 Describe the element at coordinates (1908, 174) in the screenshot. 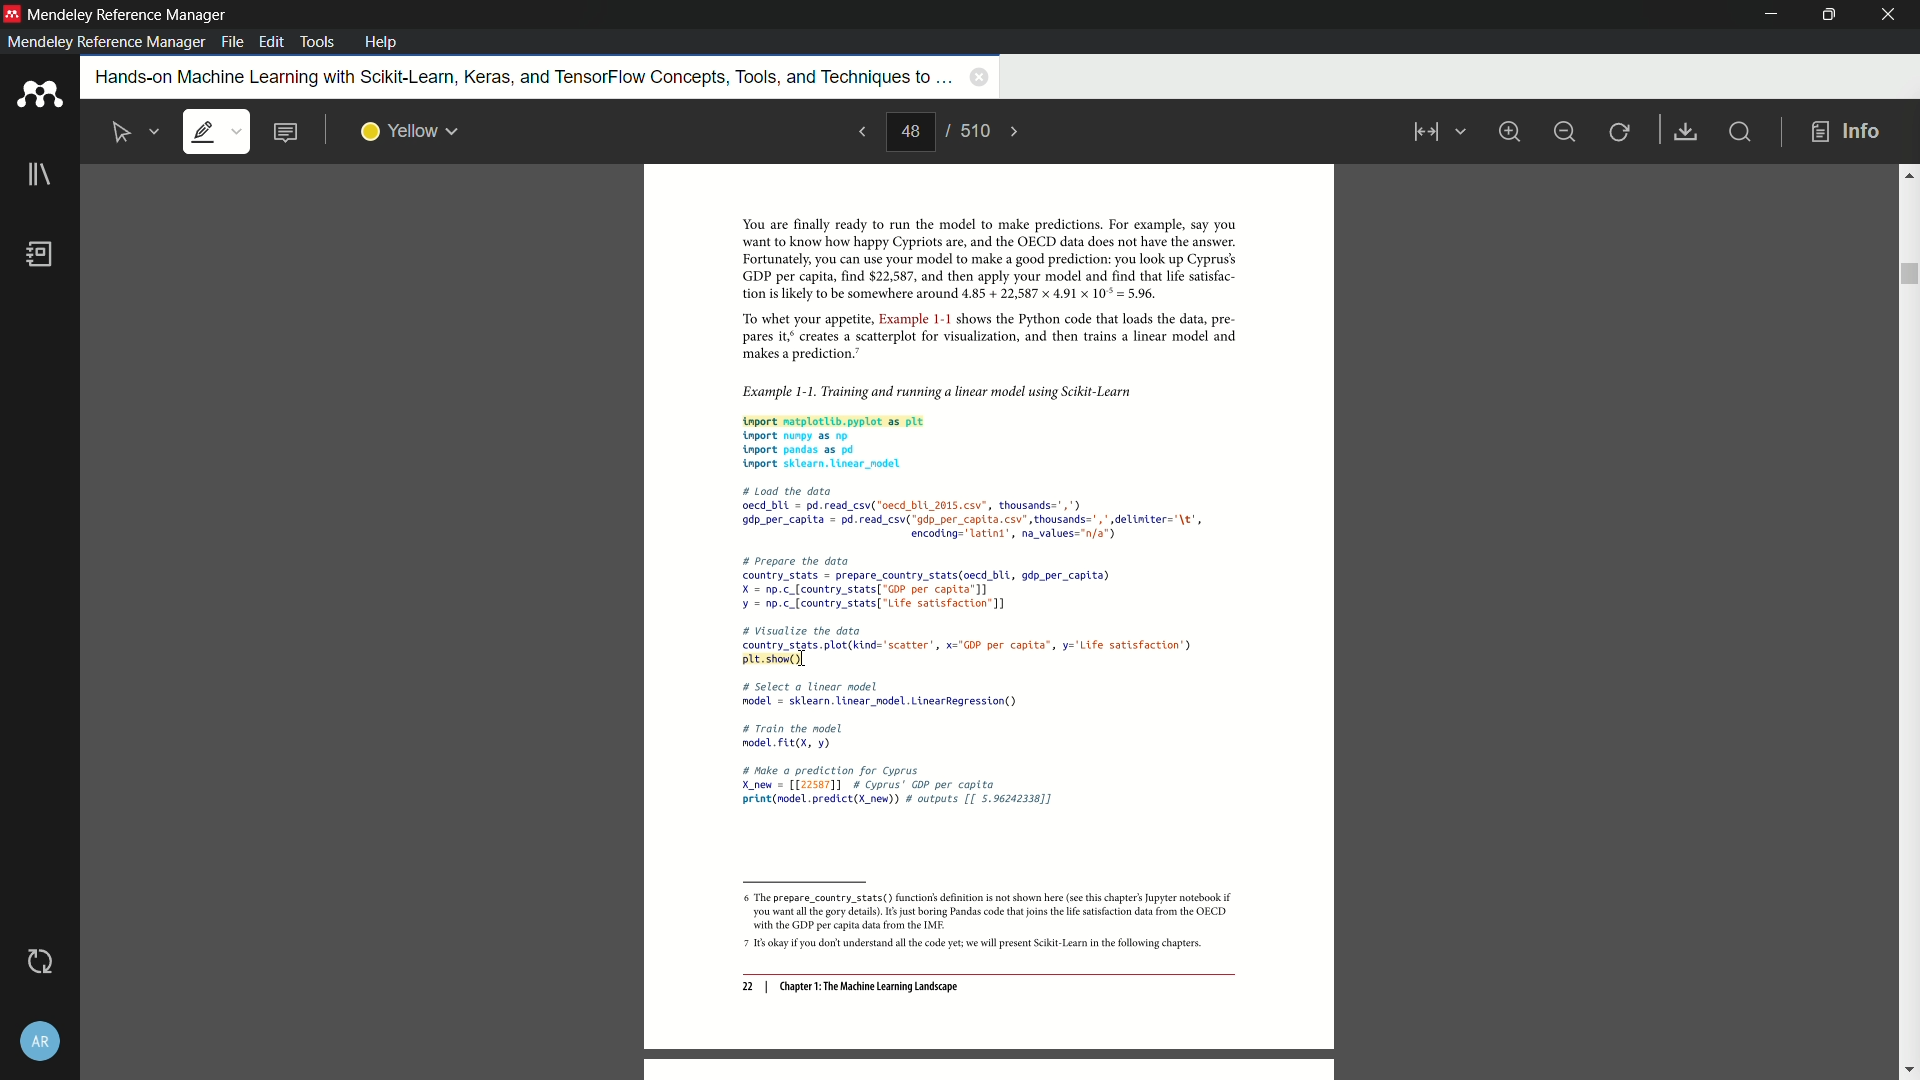

I see `scroll up` at that location.